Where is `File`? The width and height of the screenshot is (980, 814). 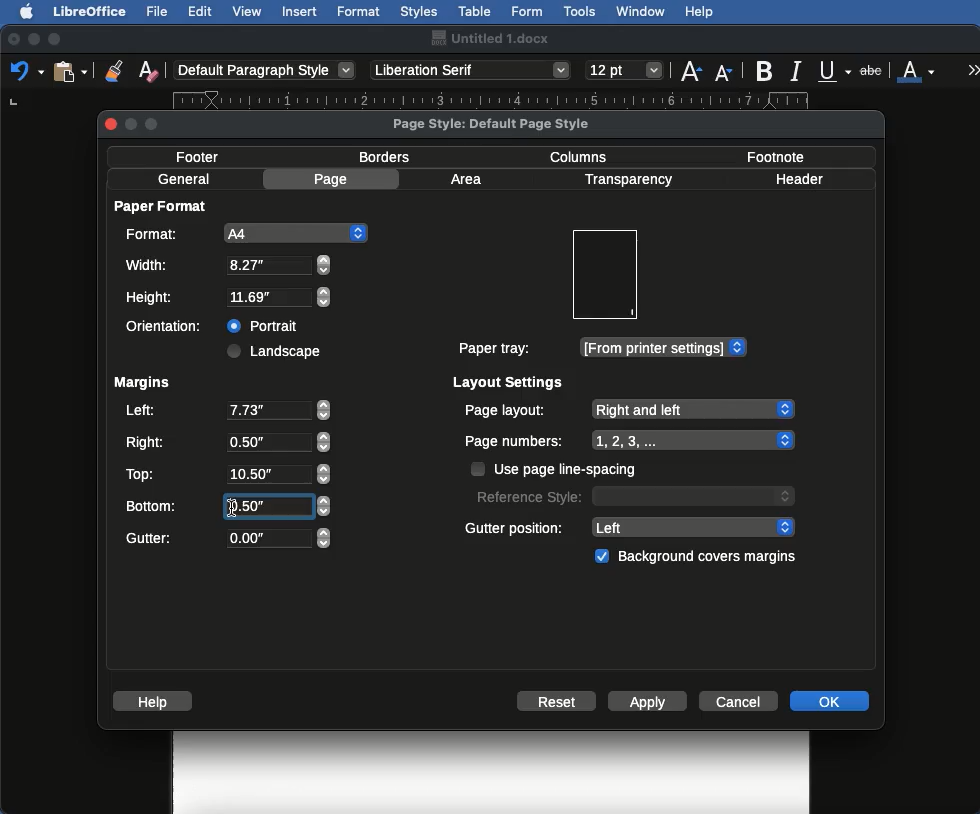
File is located at coordinates (159, 11).